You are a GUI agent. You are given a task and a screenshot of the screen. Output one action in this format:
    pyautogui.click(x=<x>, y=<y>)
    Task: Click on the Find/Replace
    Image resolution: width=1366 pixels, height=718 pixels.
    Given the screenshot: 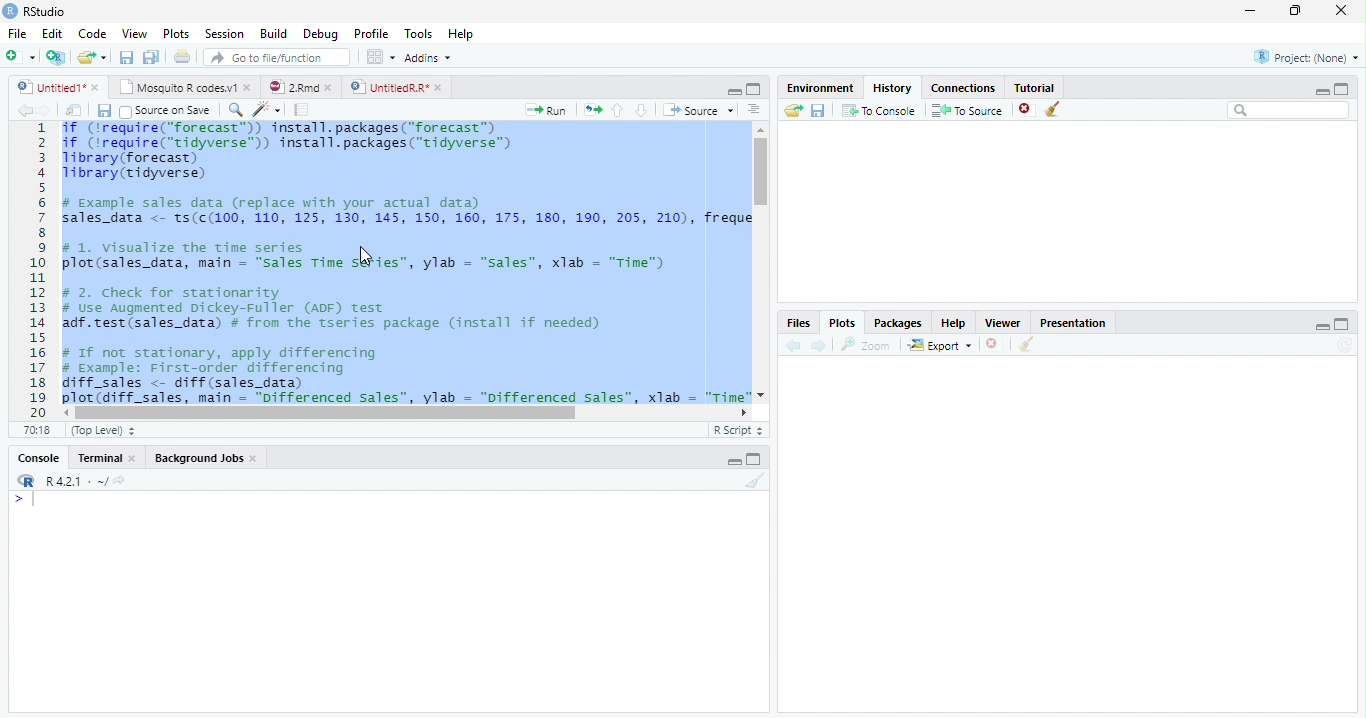 What is the action you would take?
    pyautogui.click(x=233, y=110)
    